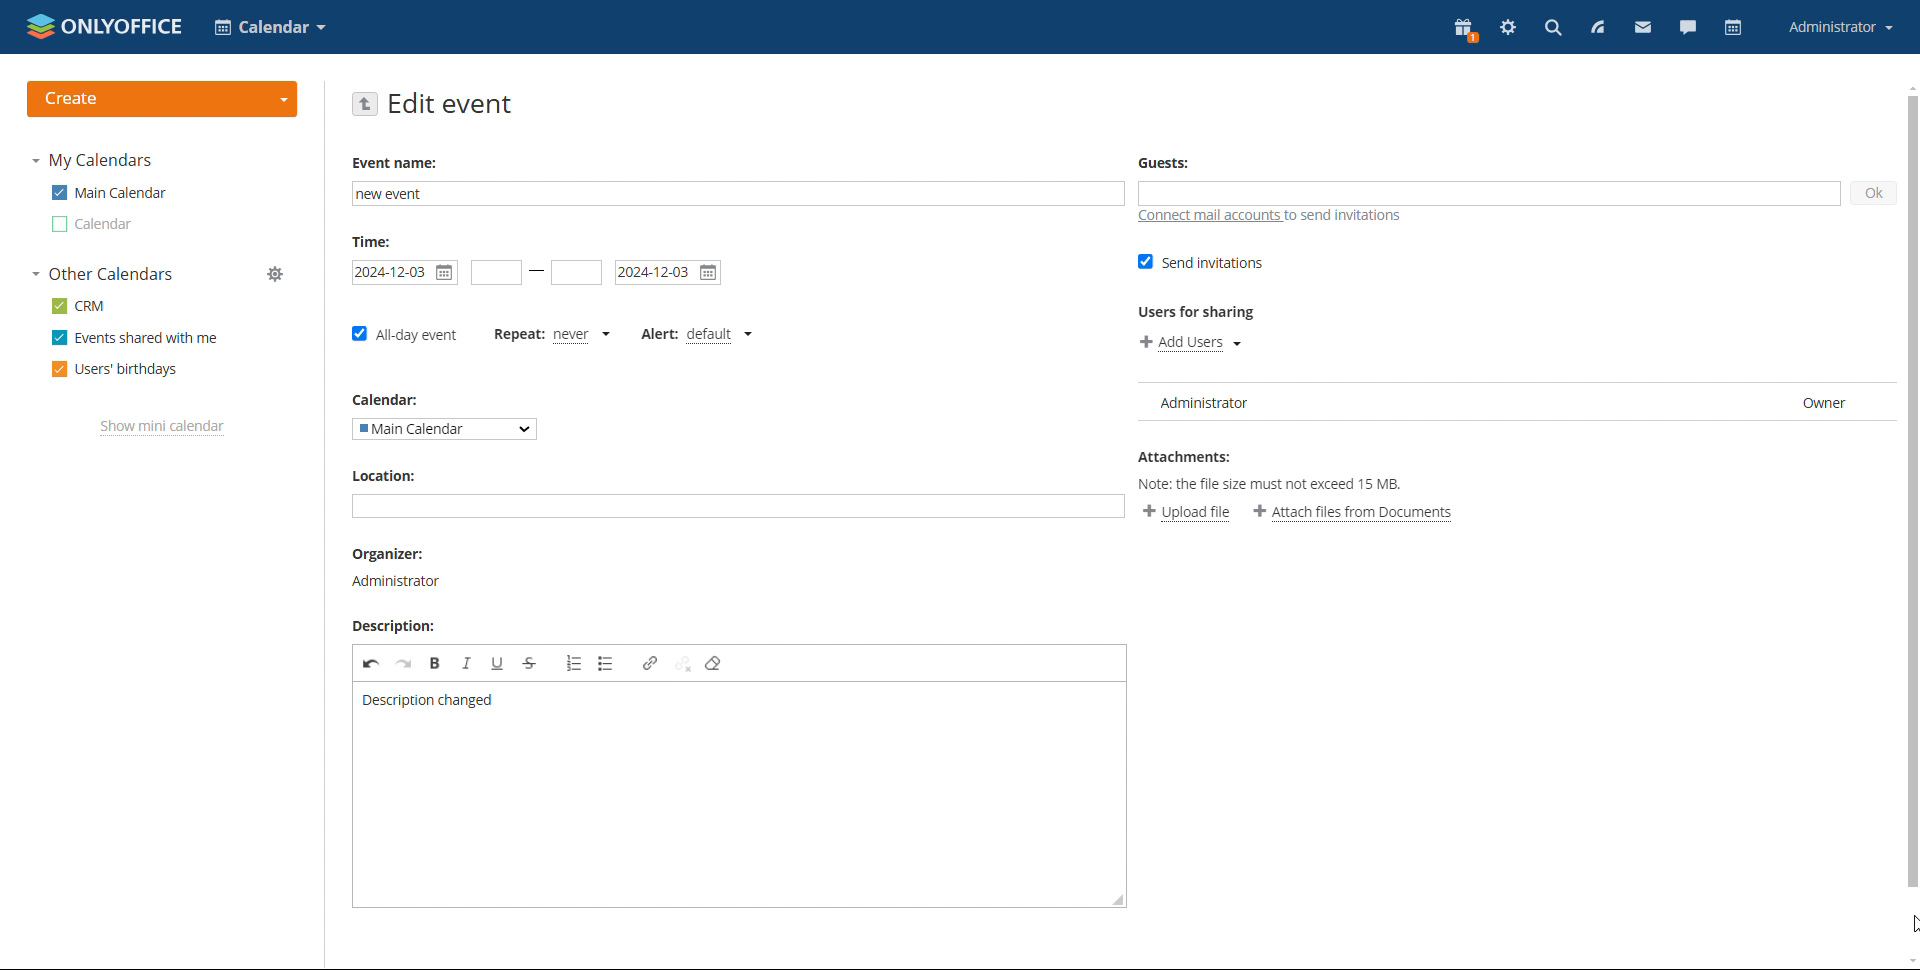 The width and height of the screenshot is (1920, 970). What do you see at coordinates (713, 665) in the screenshot?
I see `remove format` at bounding box center [713, 665].